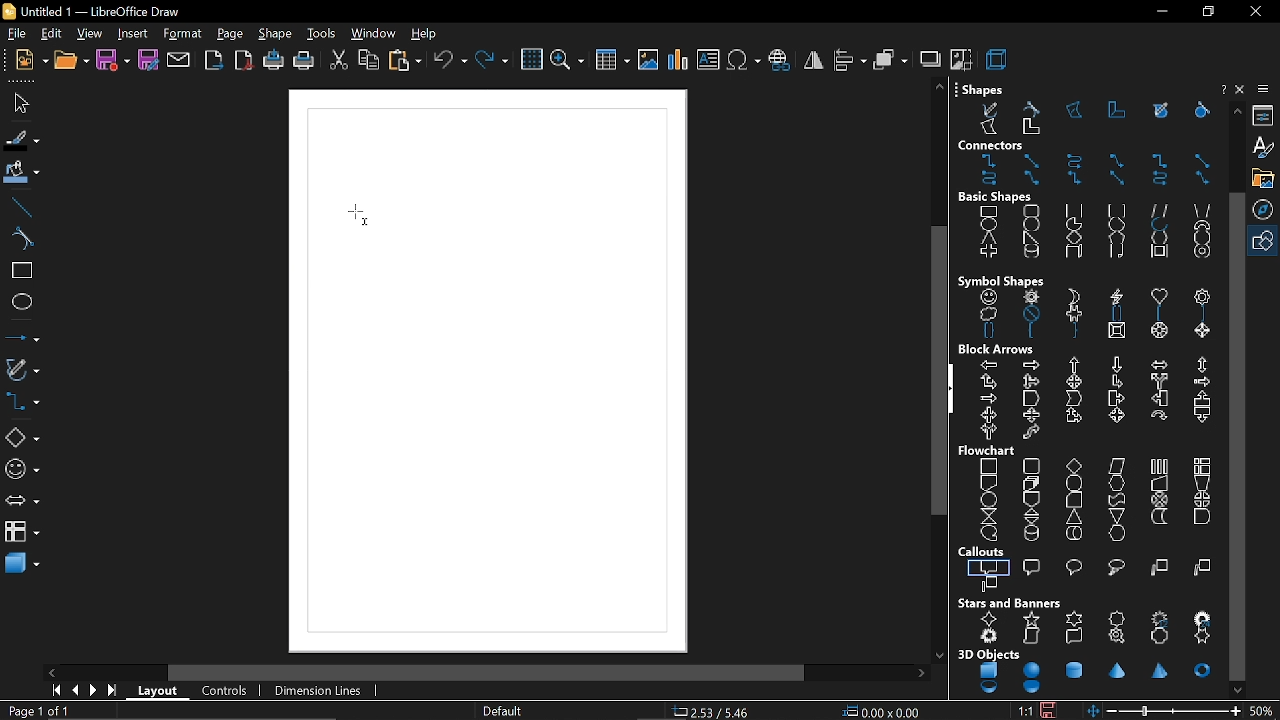  Describe the element at coordinates (986, 253) in the screenshot. I see `cross` at that location.